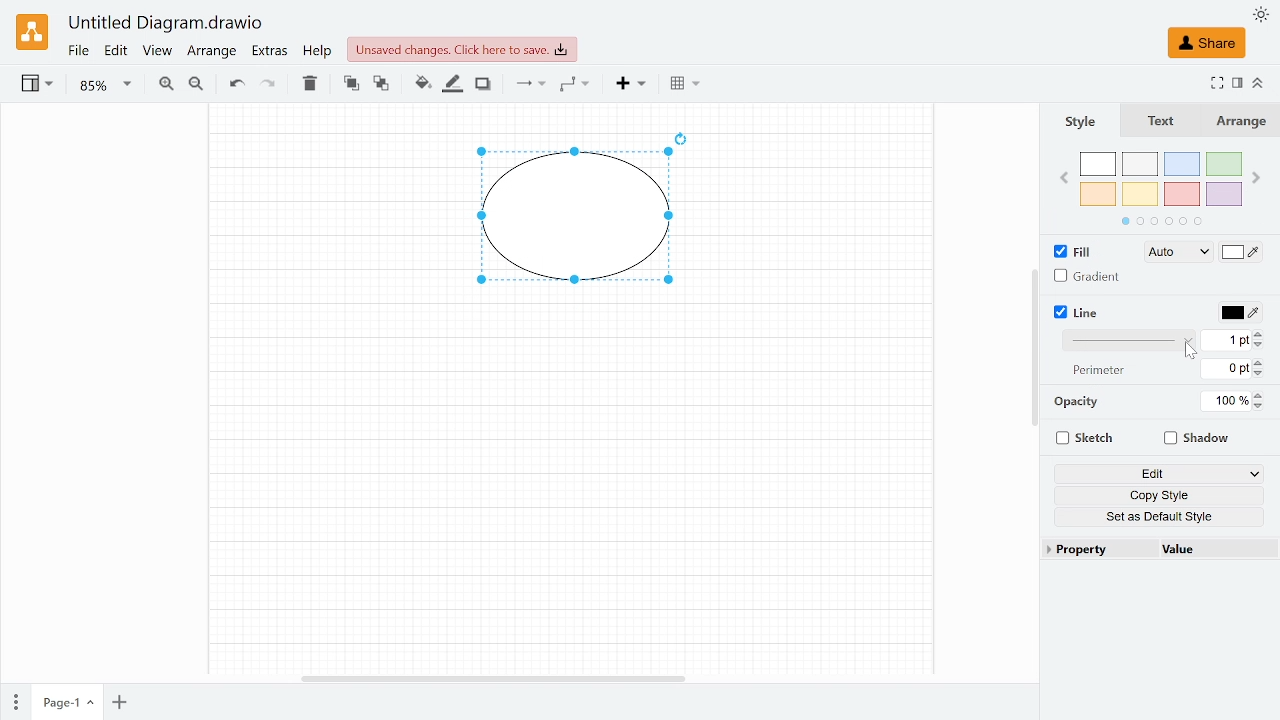 This screenshot has width=1280, height=720. What do you see at coordinates (16, 701) in the screenshot?
I see `Pages` at bounding box center [16, 701].